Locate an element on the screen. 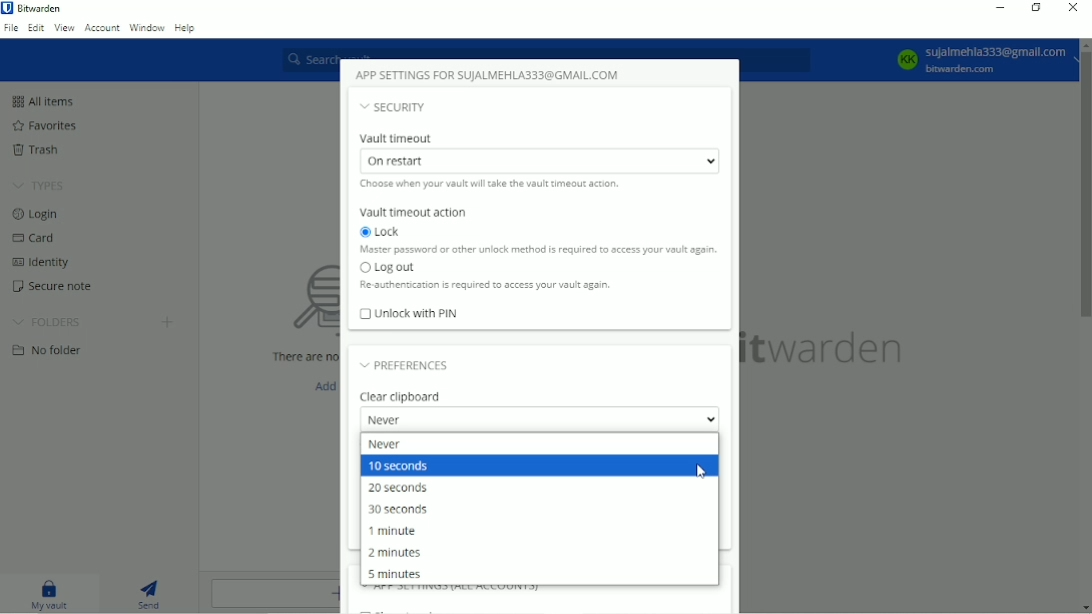  Secure note is located at coordinates (53, 286).